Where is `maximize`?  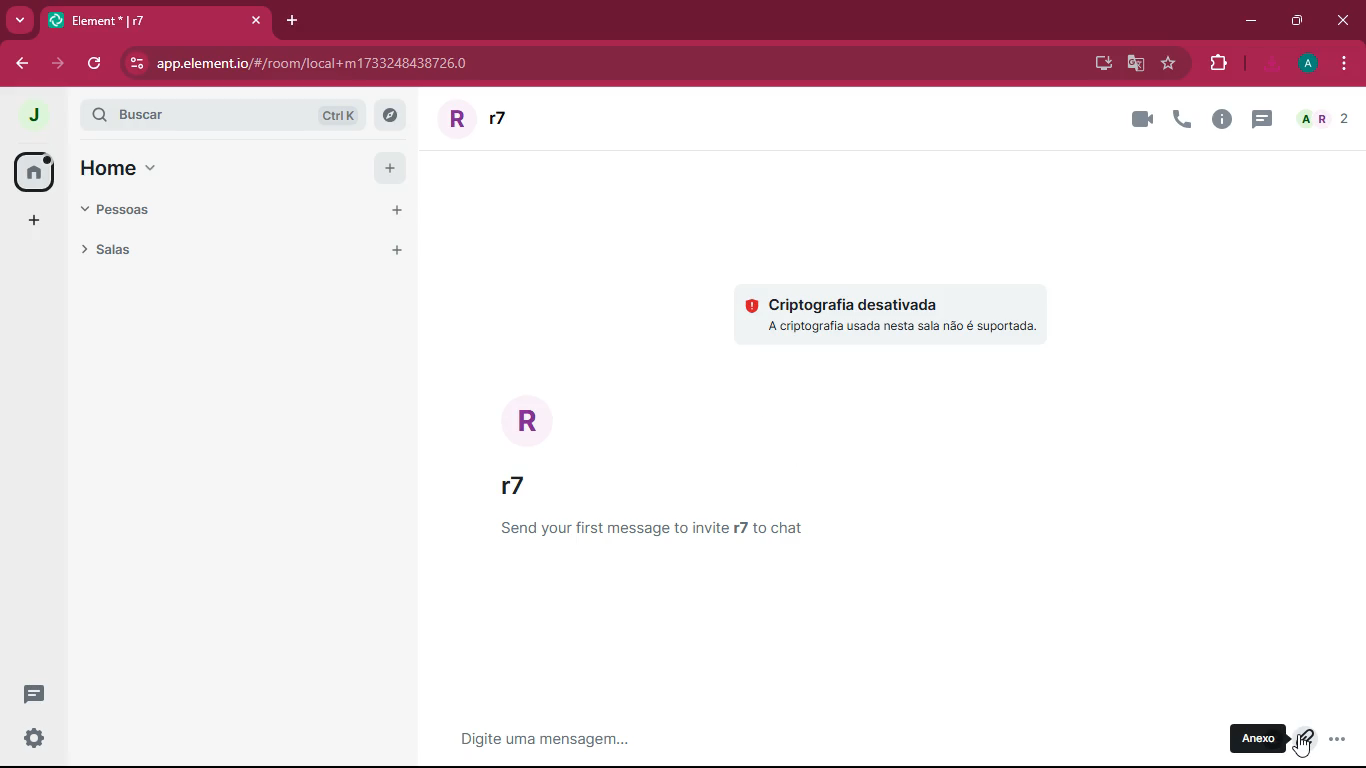 maximize is located at coordinates (1296, 20).